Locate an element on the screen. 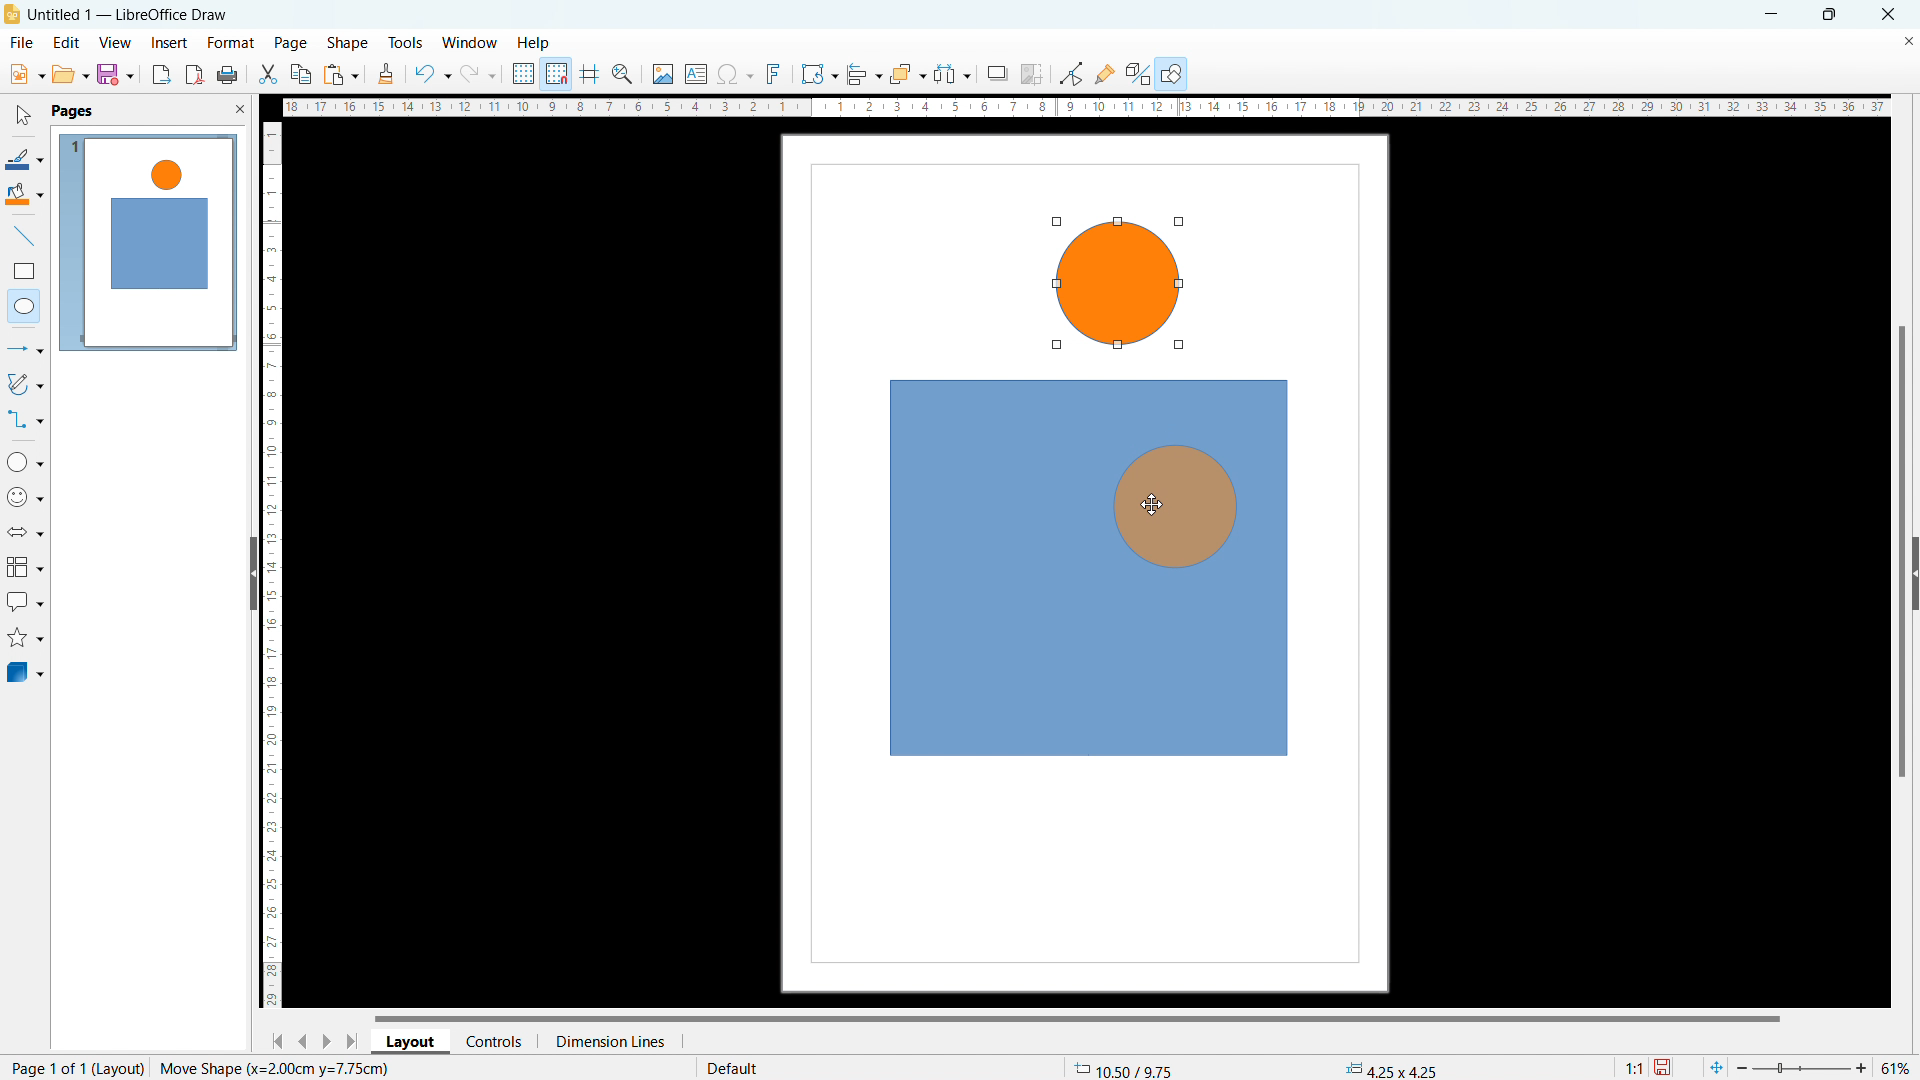  layout is located at coordinates (411, 1042).